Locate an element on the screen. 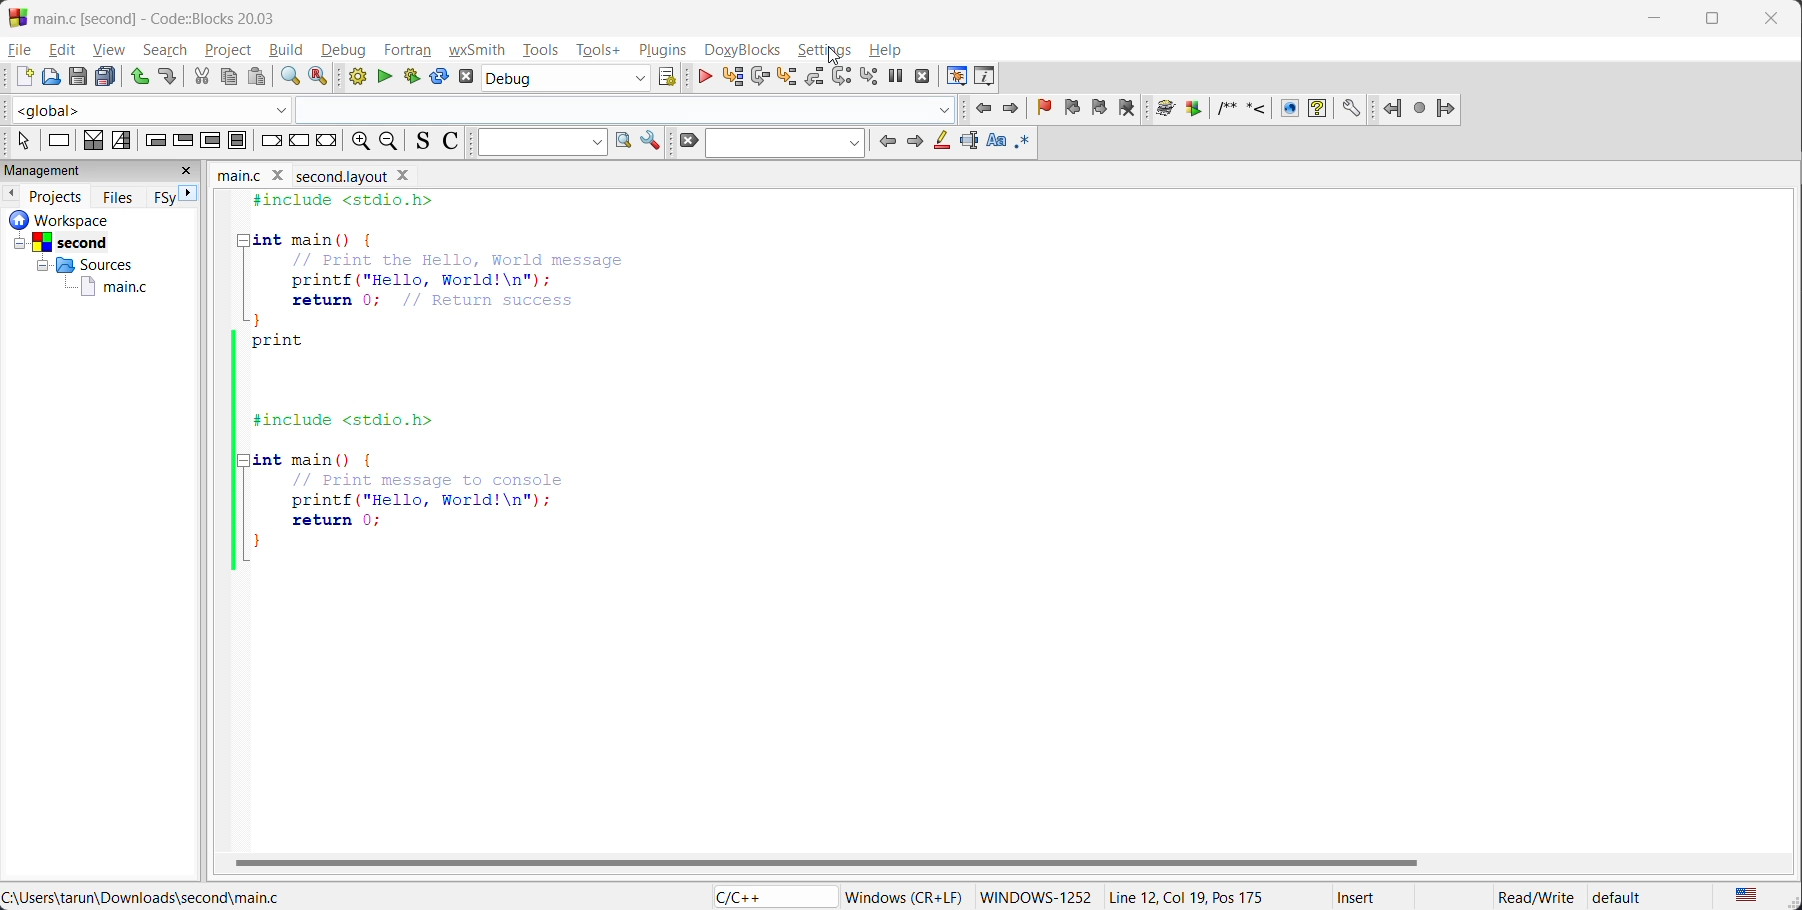 This screenshot has height=910, width=1802. zoom in is located at coordinates (359, 140).